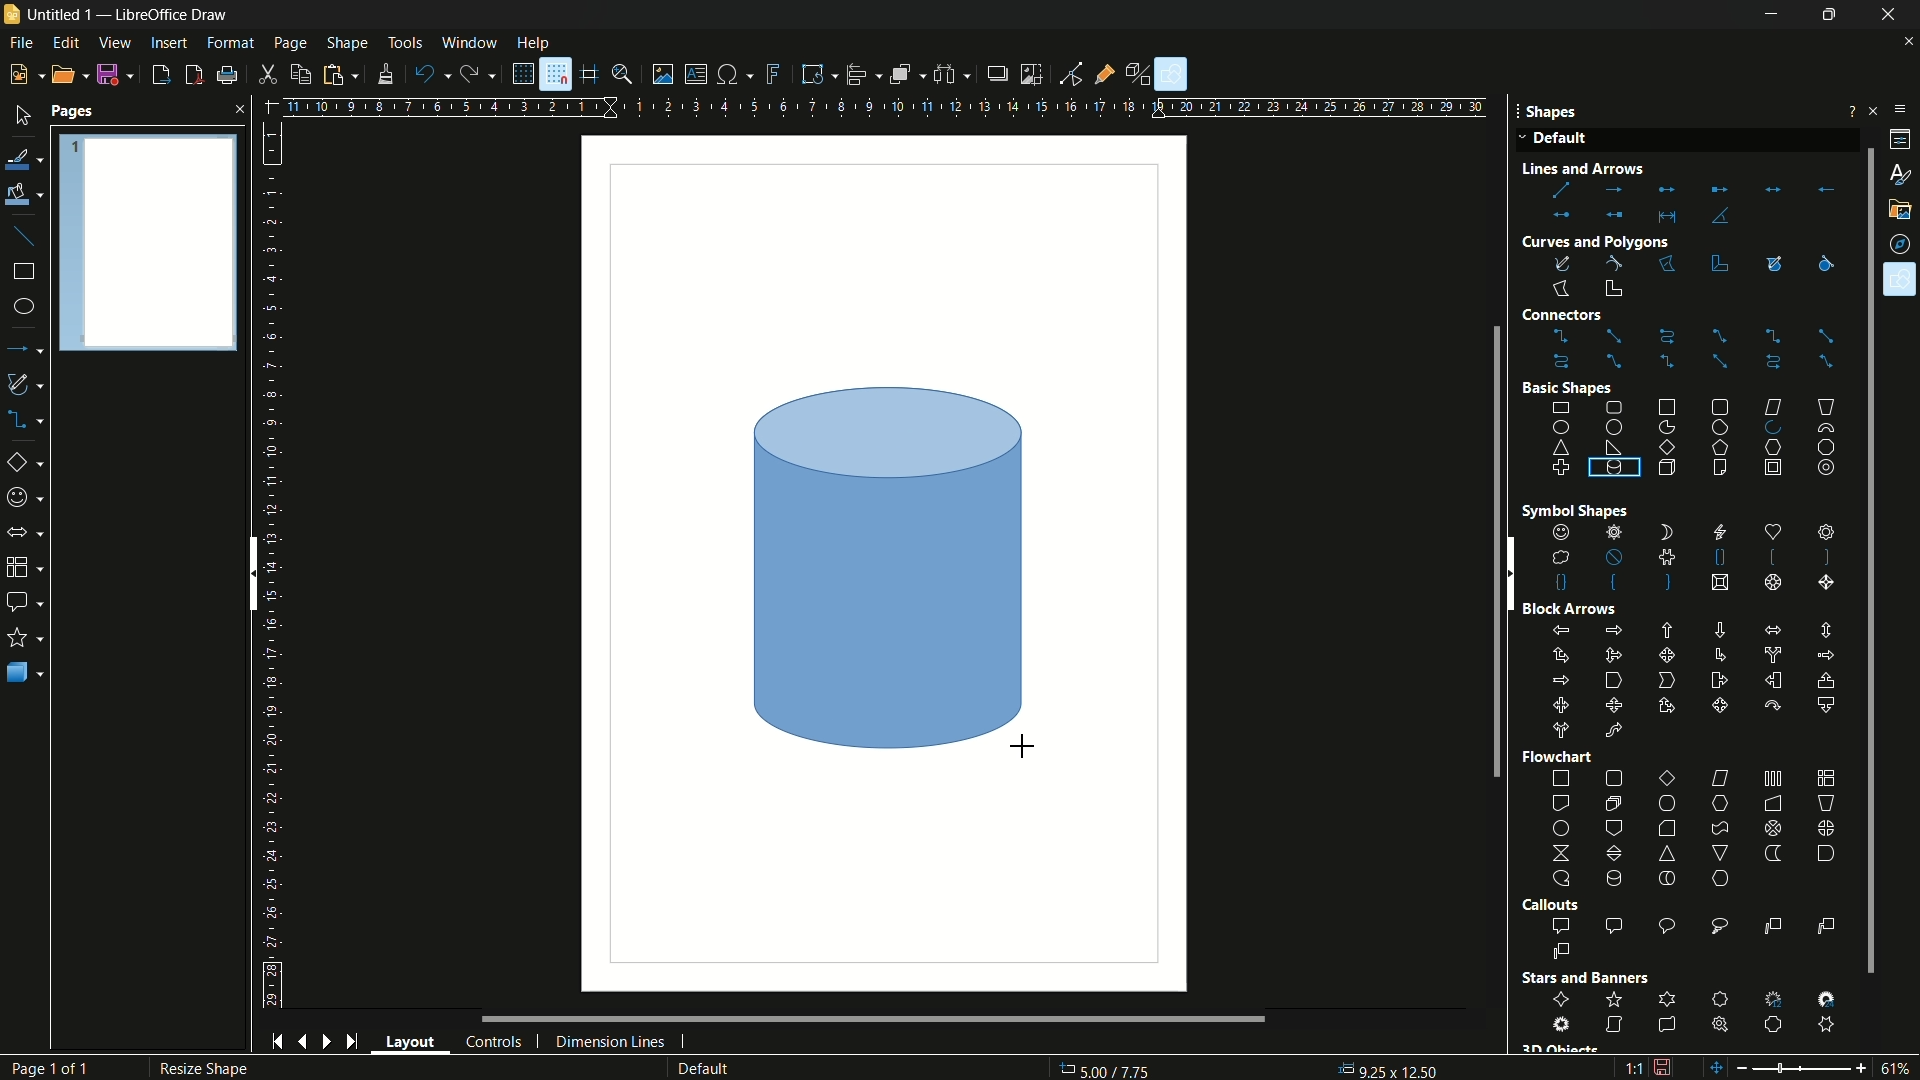  Describe the element at coordinates (1693, 350) in the screenshot. I see `connectors` at that location.